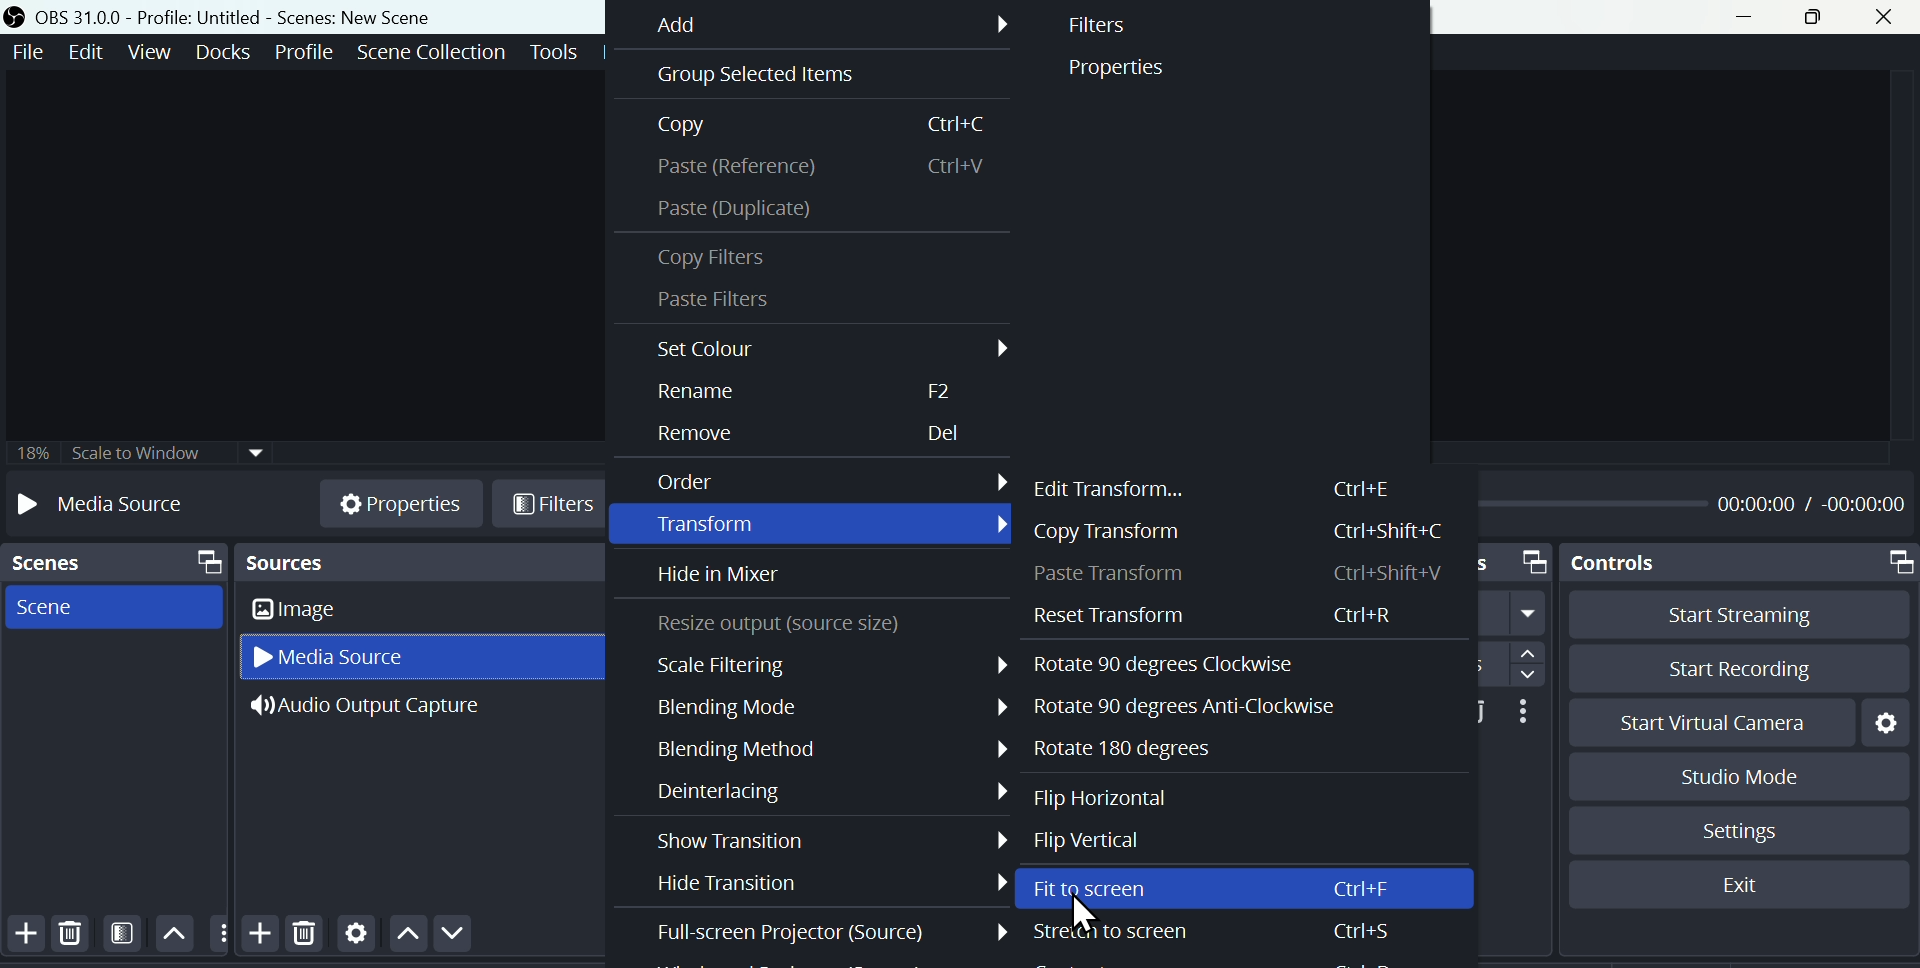 This screenshot has height=968, width=1920. Describe the element at coordinates (420, 562) in the screenshot. I see `Source` at that location.